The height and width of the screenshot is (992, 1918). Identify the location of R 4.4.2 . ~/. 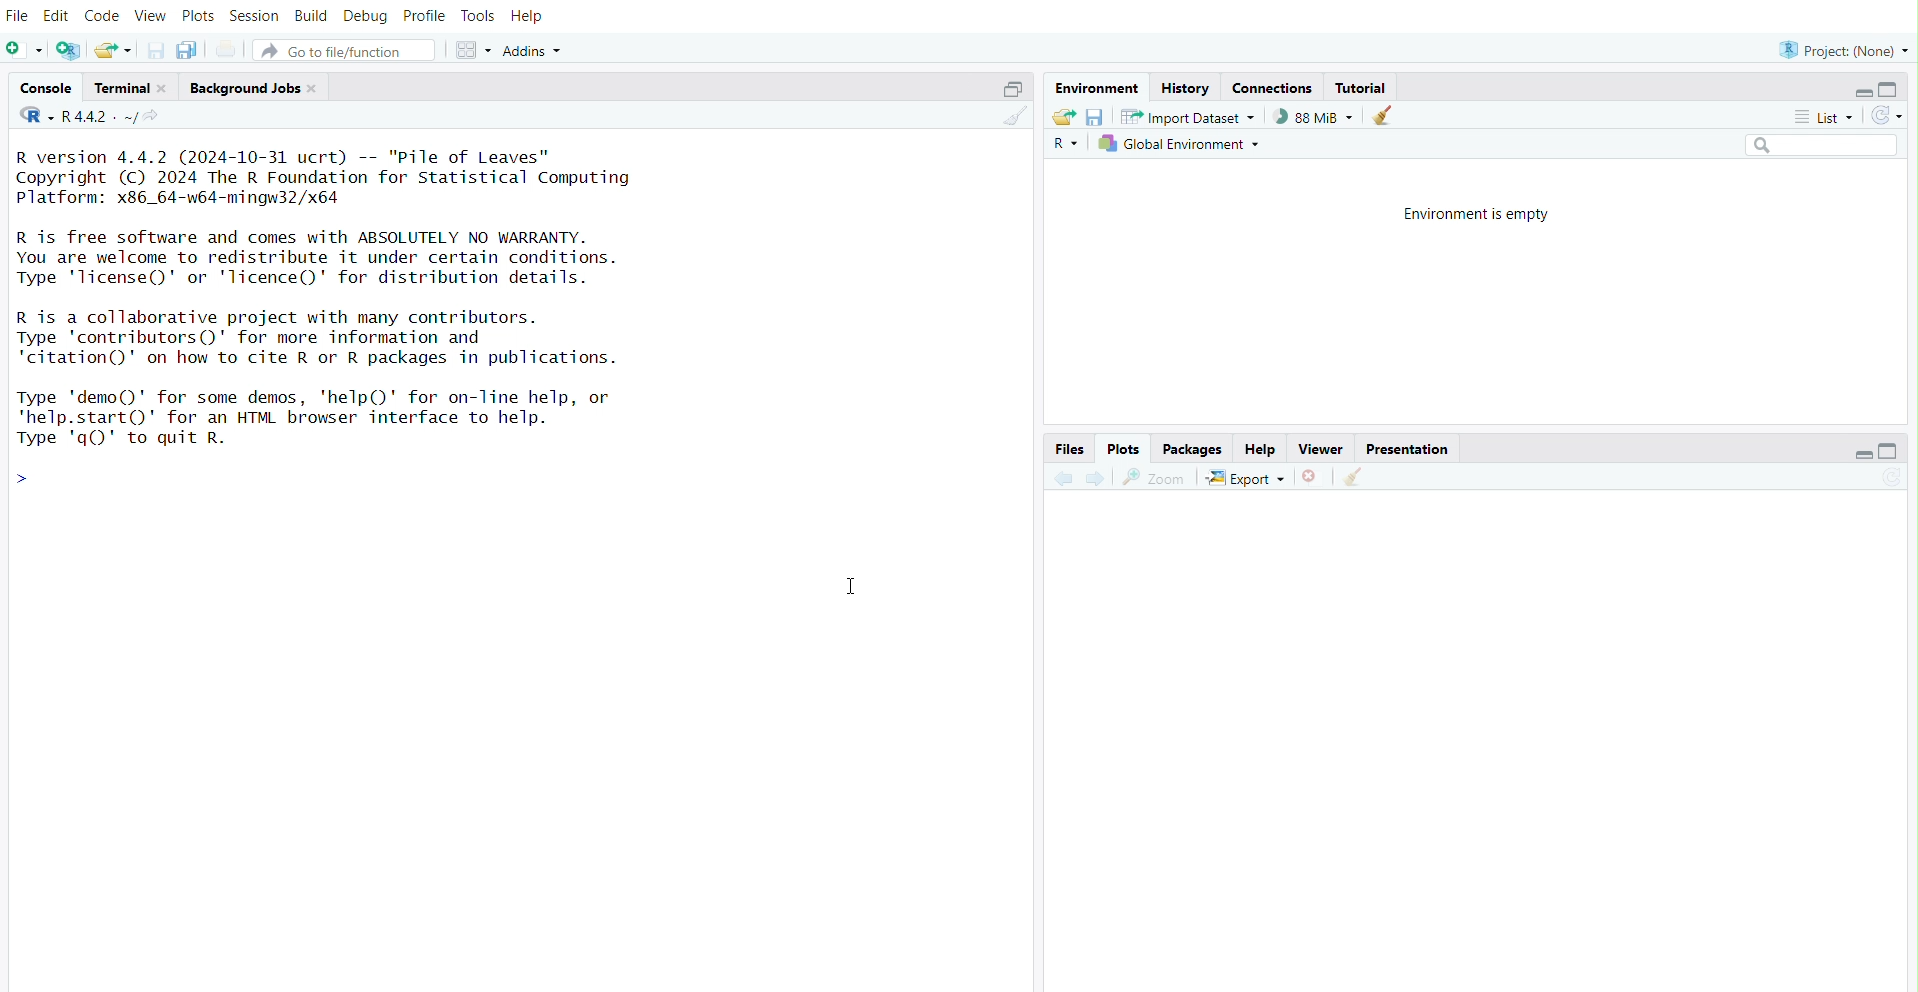
(102, 116).